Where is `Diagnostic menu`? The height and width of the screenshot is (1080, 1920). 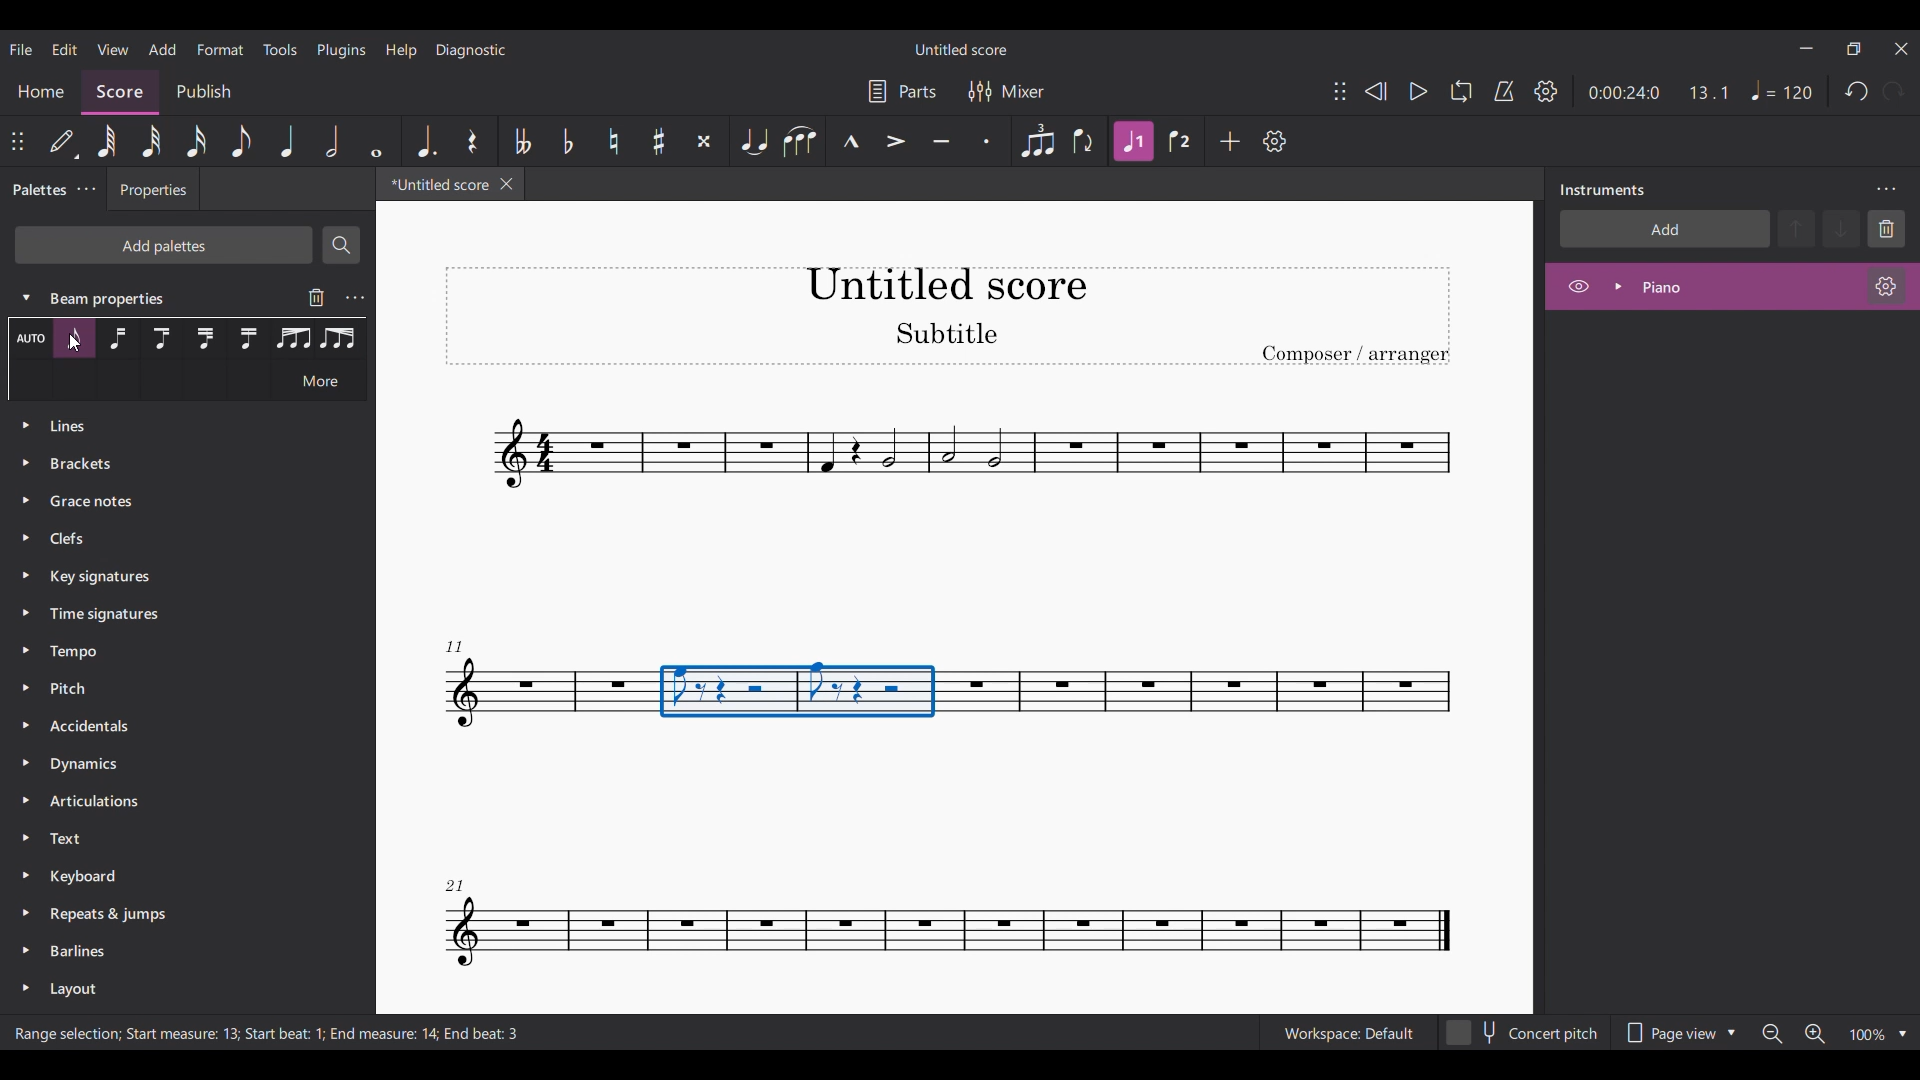 Diagnostic menu is located at coordinates (471, 49).